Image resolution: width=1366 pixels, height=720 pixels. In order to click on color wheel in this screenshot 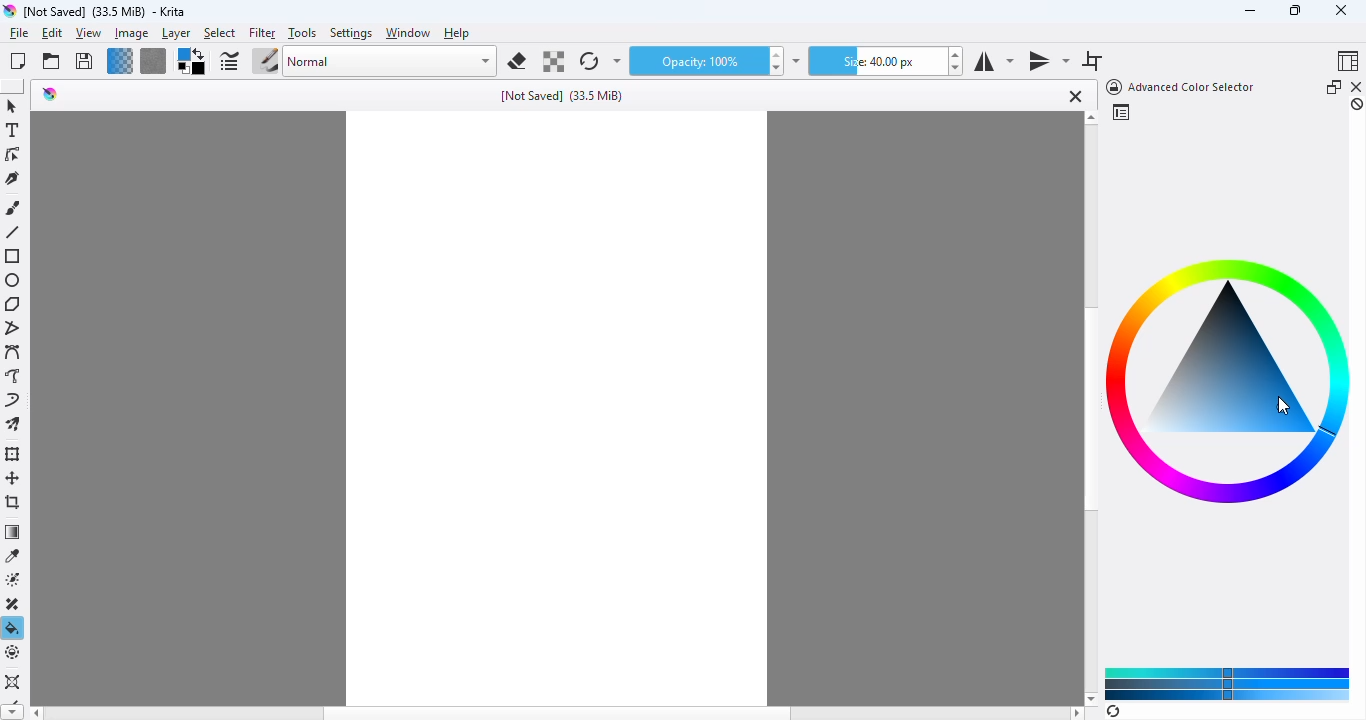, I will do `click(1229, 382)`.